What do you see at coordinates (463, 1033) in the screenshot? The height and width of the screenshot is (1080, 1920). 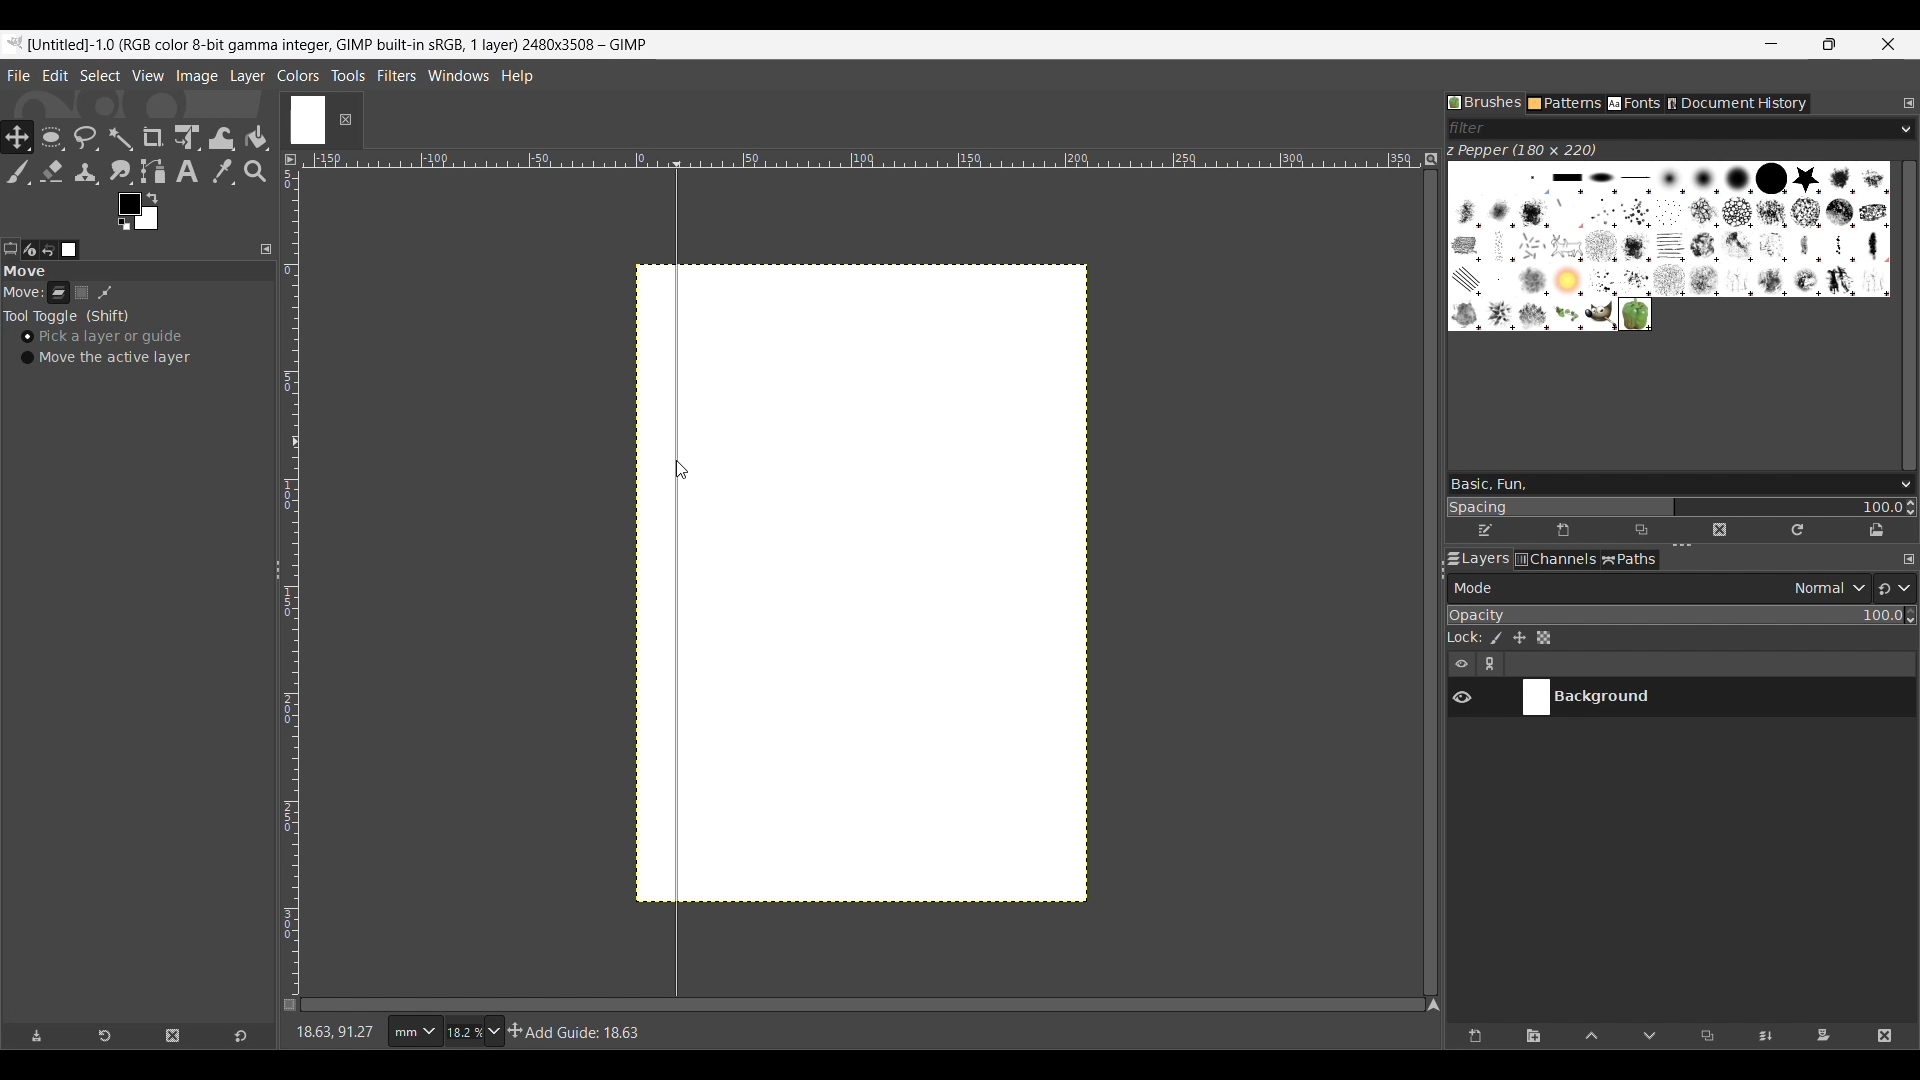 I see `Current zoom factor` at bounding box center [463, 1033].